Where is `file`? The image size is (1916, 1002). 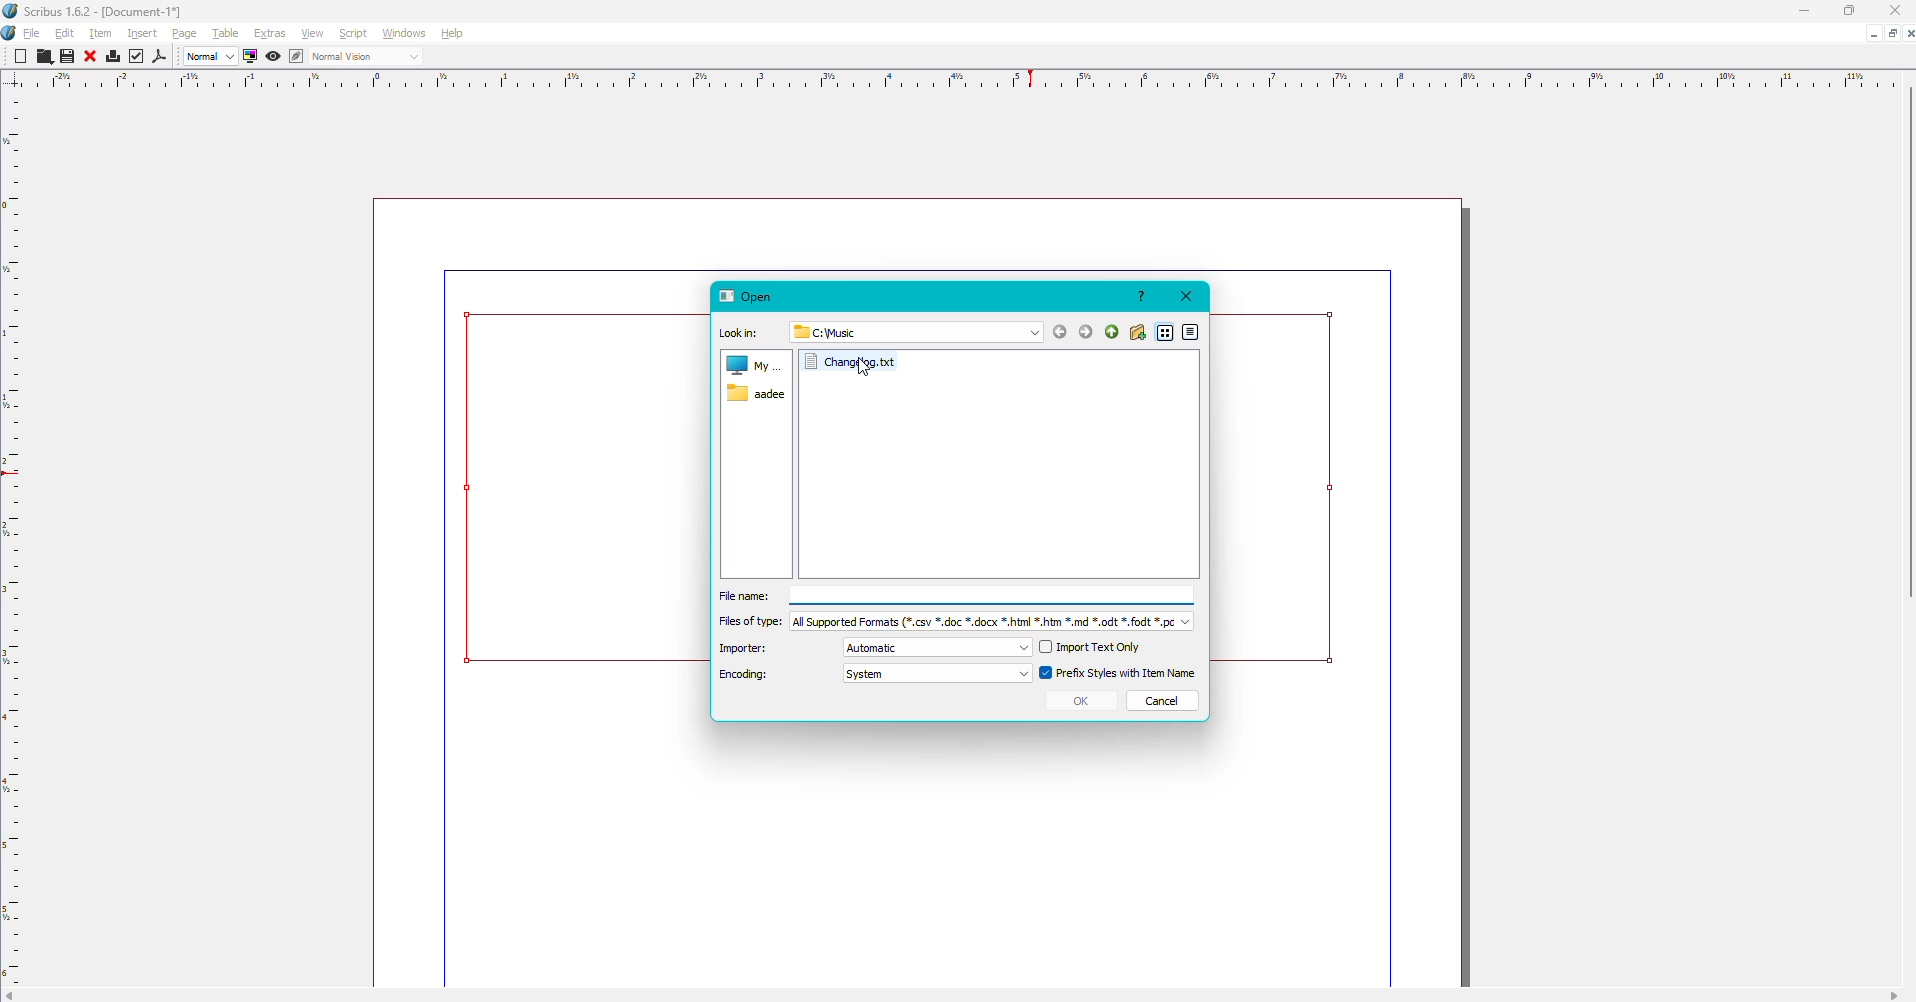
file is located at coordinates (858, 362).